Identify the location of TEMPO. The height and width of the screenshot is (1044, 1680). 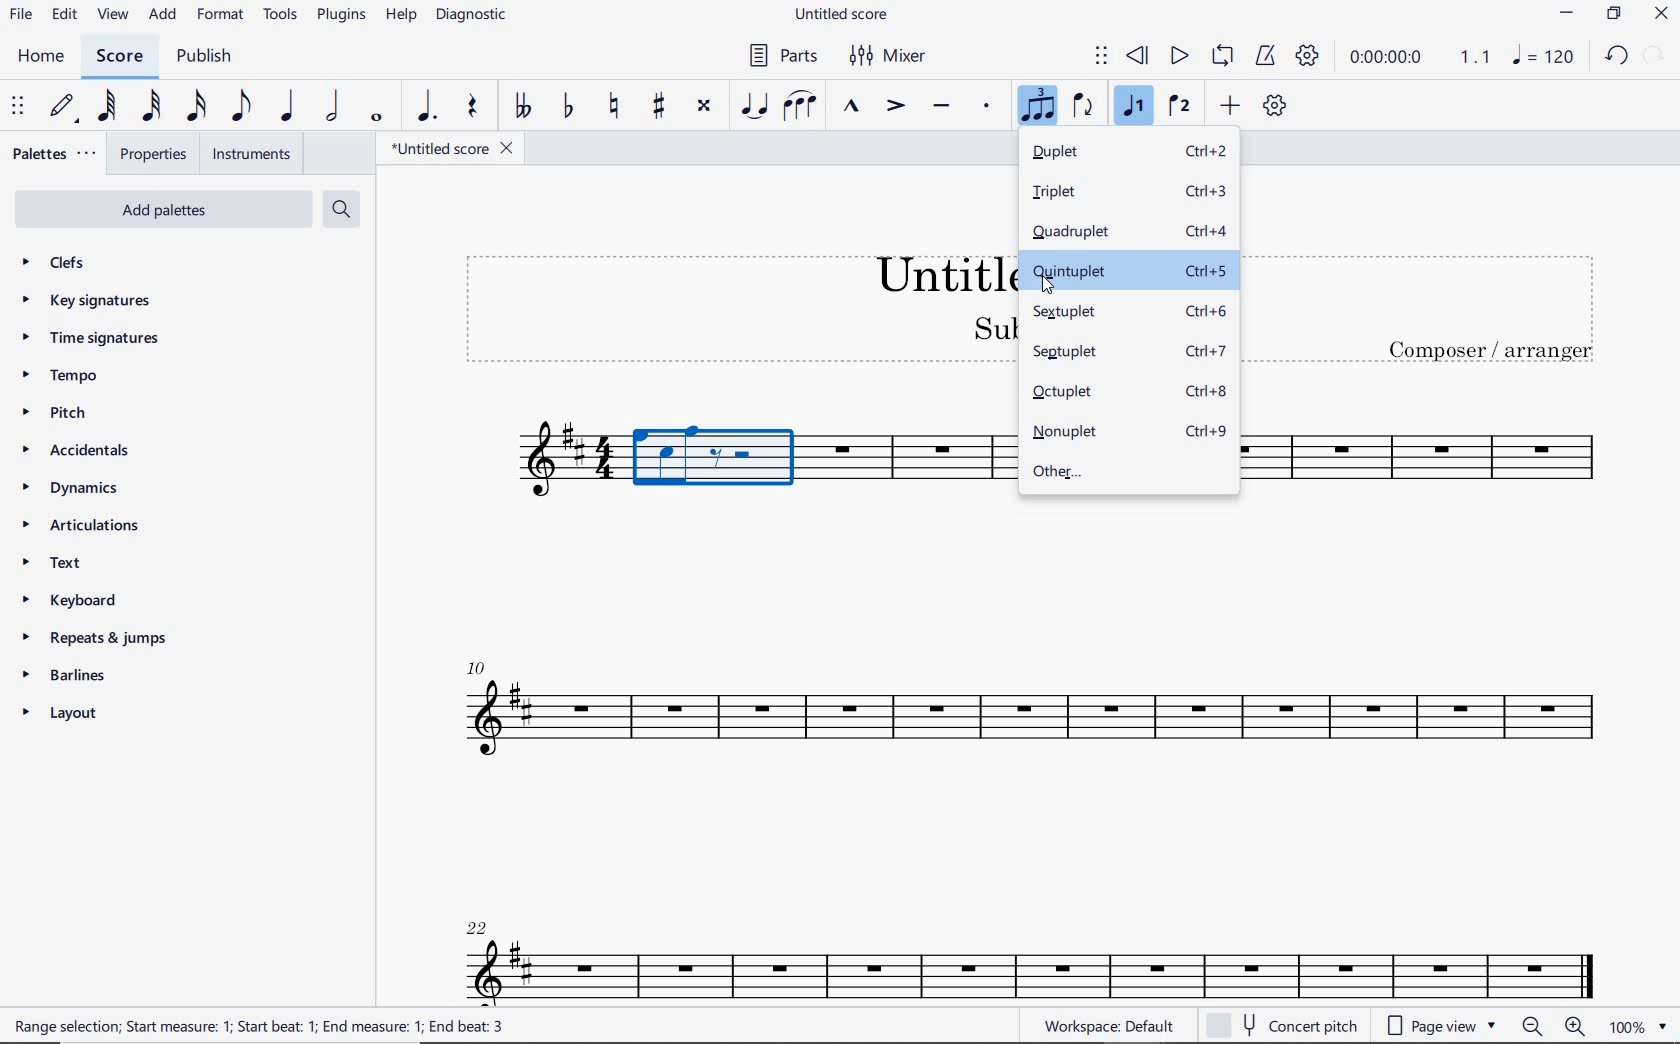
(93, 376).